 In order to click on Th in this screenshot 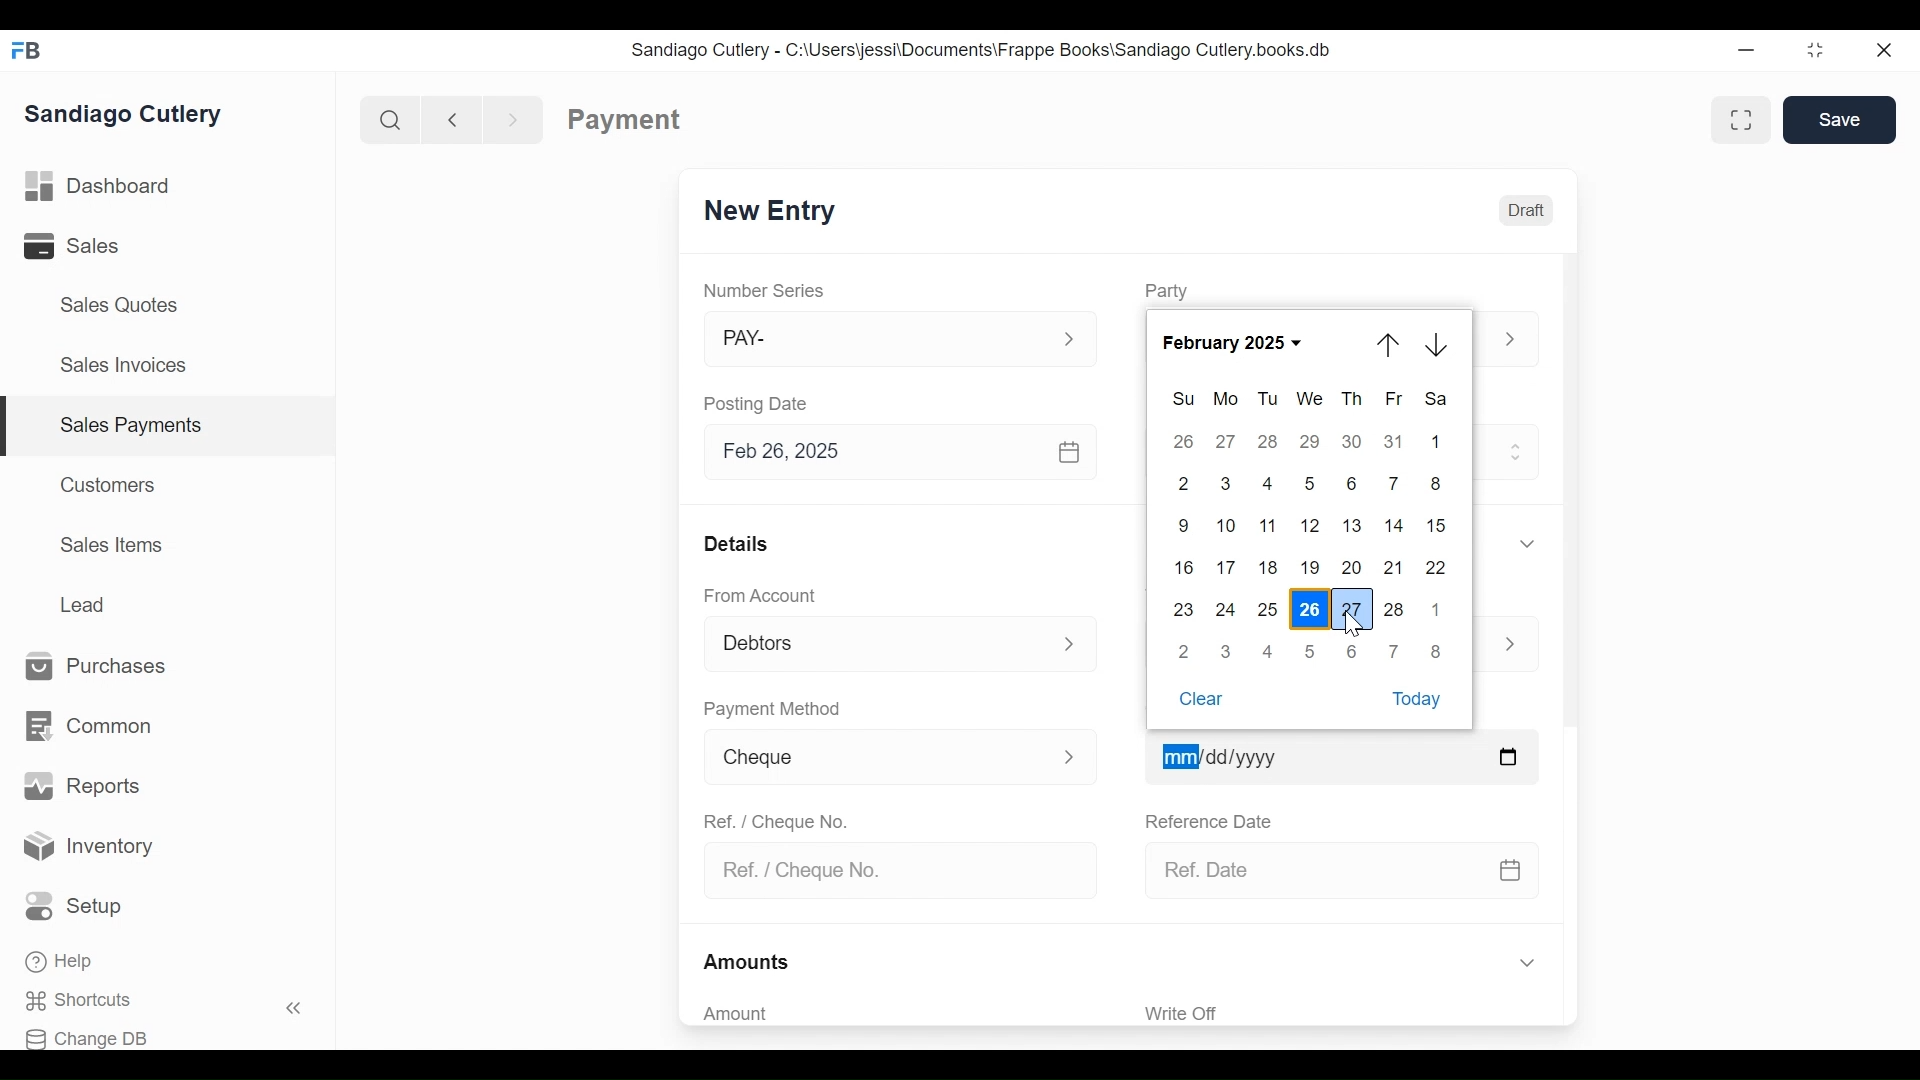, I will do `click(1353, 399)`.